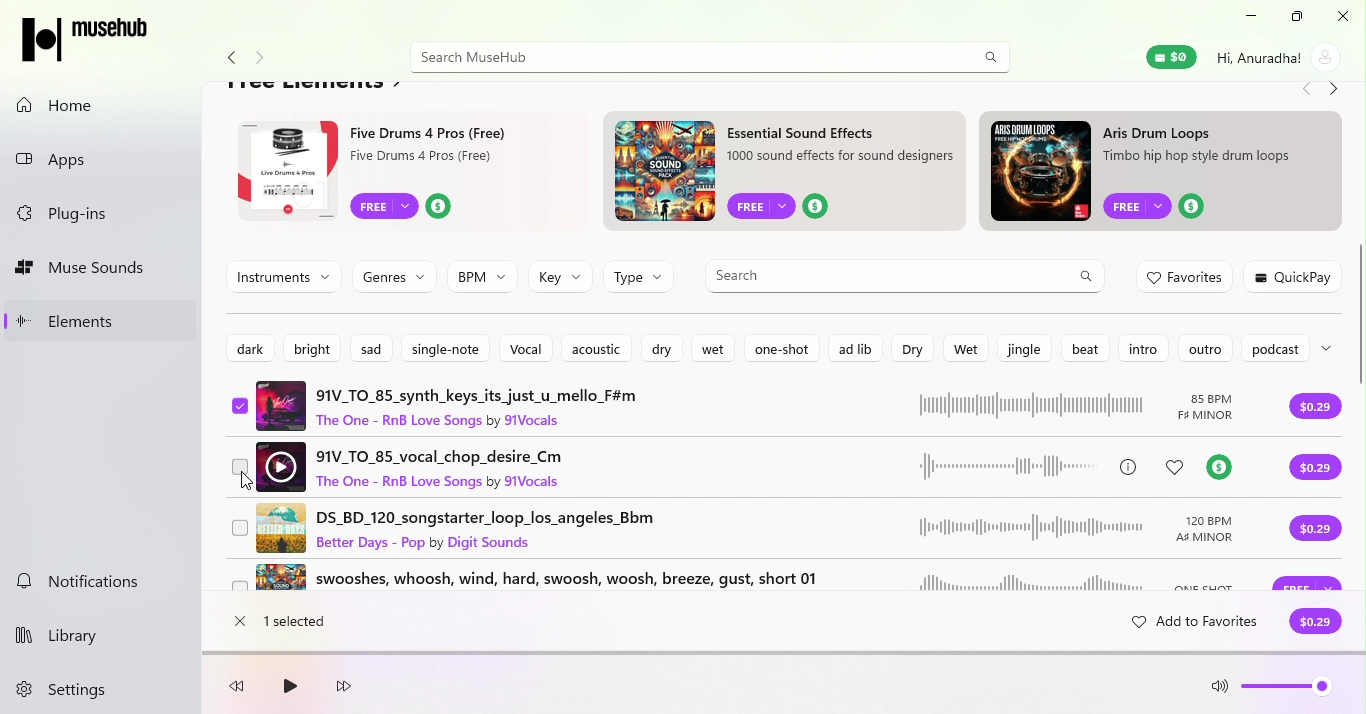 This screenshot has width=1366, height=714. What do you see at coordinates (1361, 361) in the screenshot?
I see `scroll bar` at bounding box center [1361, 361].